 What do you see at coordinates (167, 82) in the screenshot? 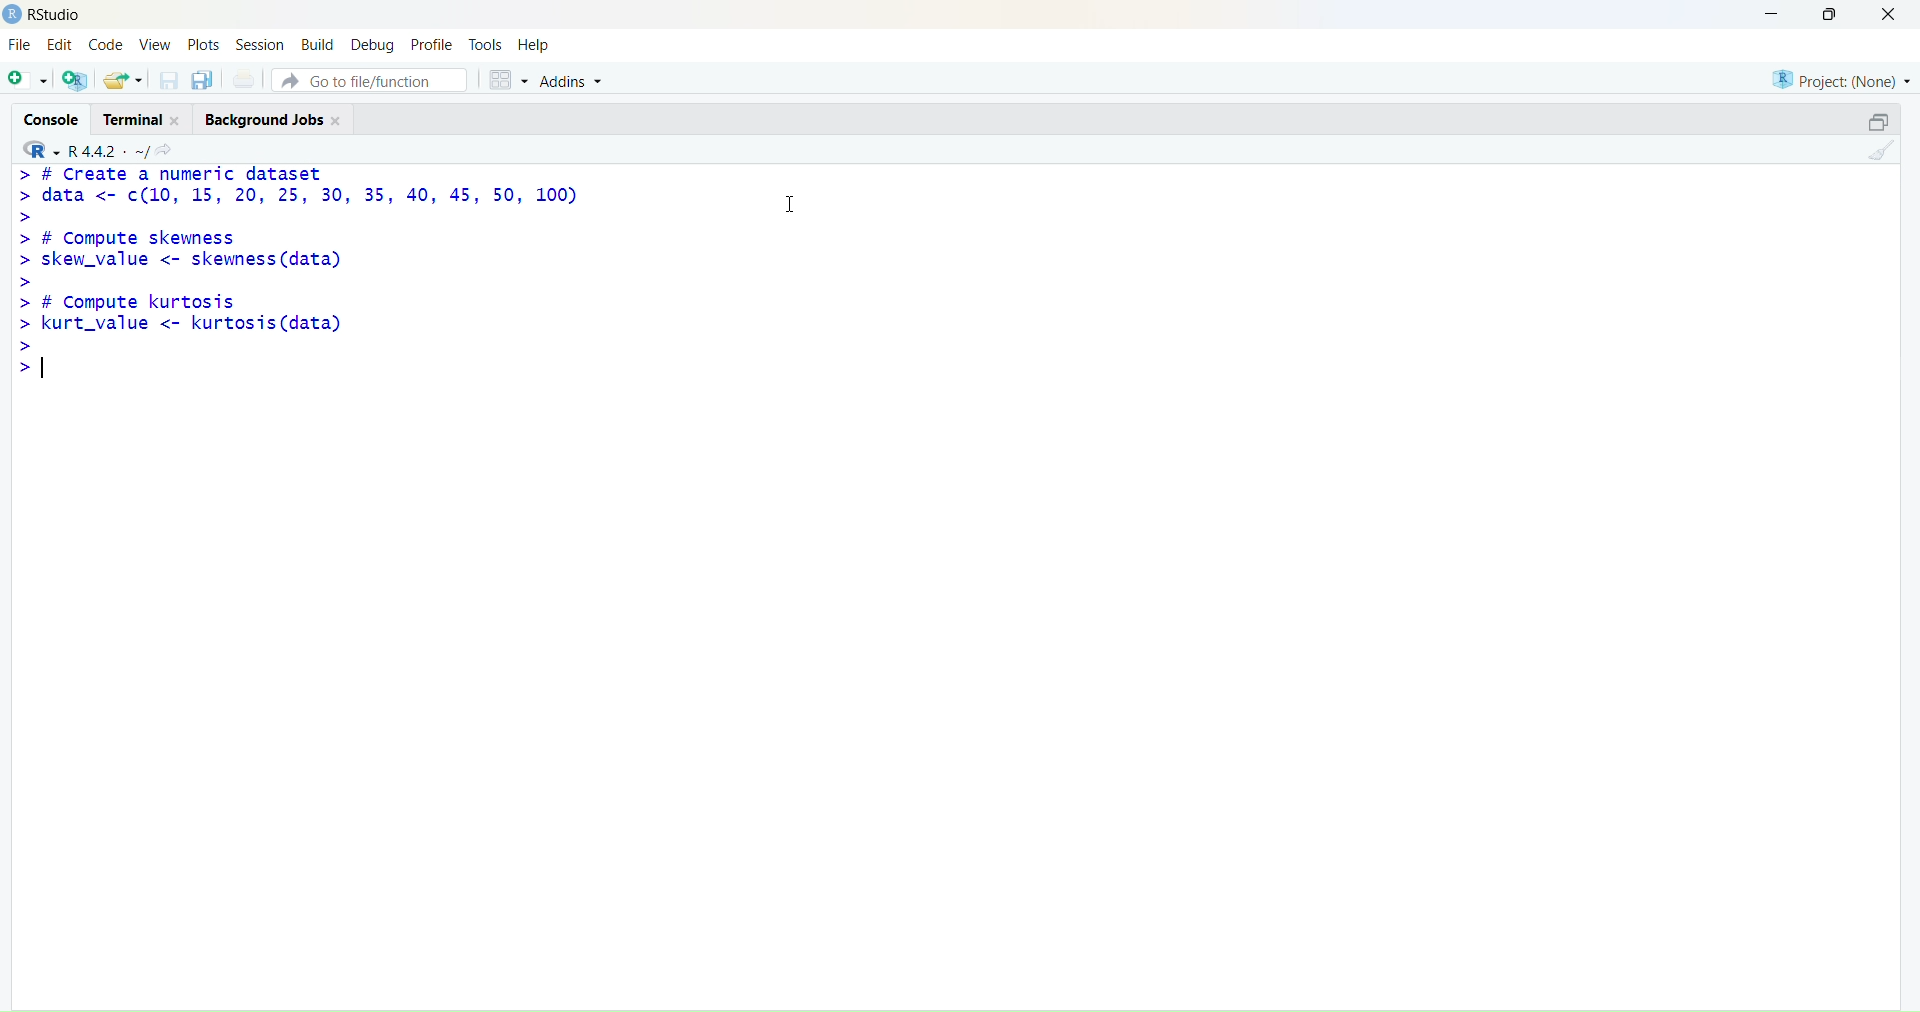
I see `Save current document (Ctrl + S)` at bounding box center [167, 82].